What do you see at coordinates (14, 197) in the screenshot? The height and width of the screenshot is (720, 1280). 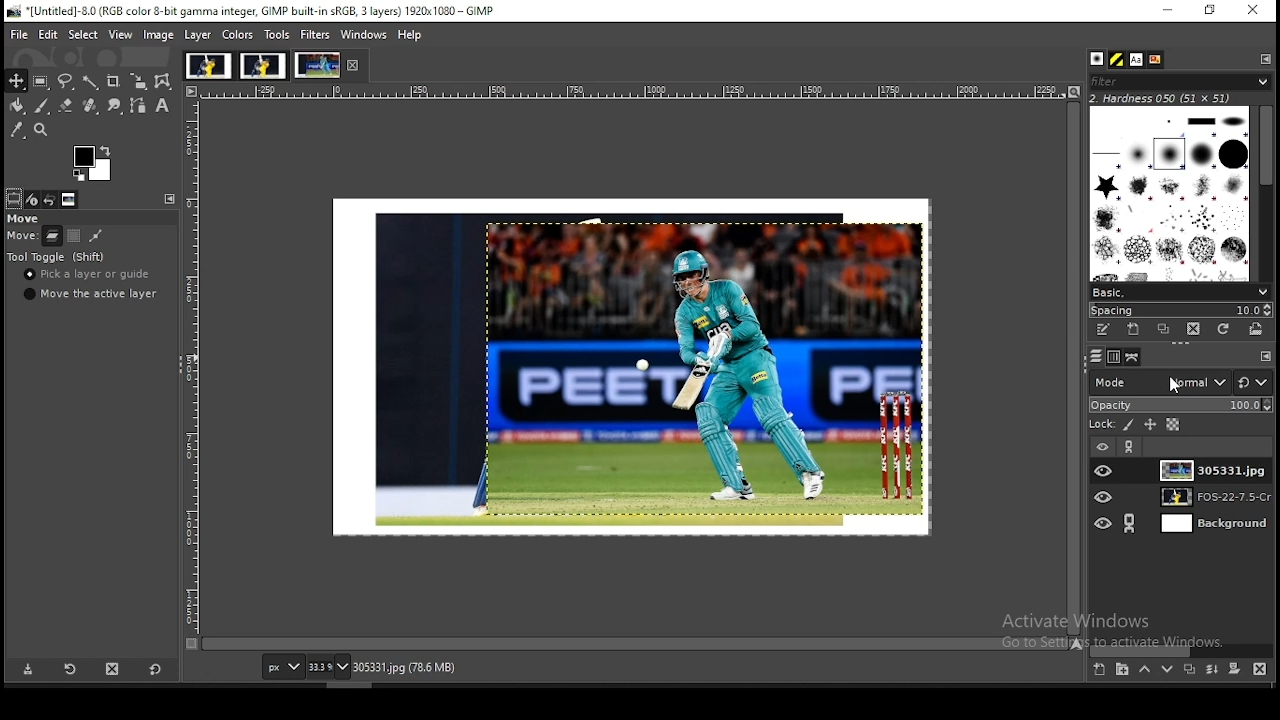 I see `tool options` at bounding box center [14, 197].